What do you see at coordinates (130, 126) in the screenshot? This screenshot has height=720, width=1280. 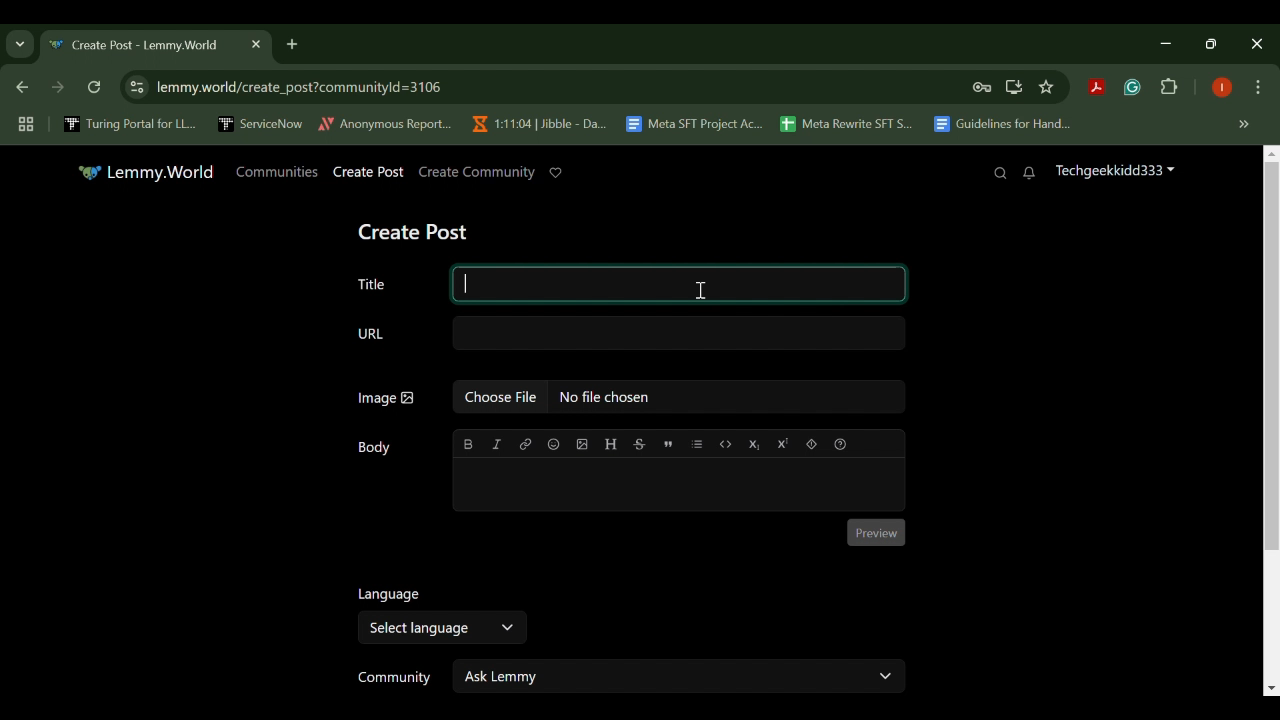 I see `Turing Portal for LL...` at bounding box center [130, 126].